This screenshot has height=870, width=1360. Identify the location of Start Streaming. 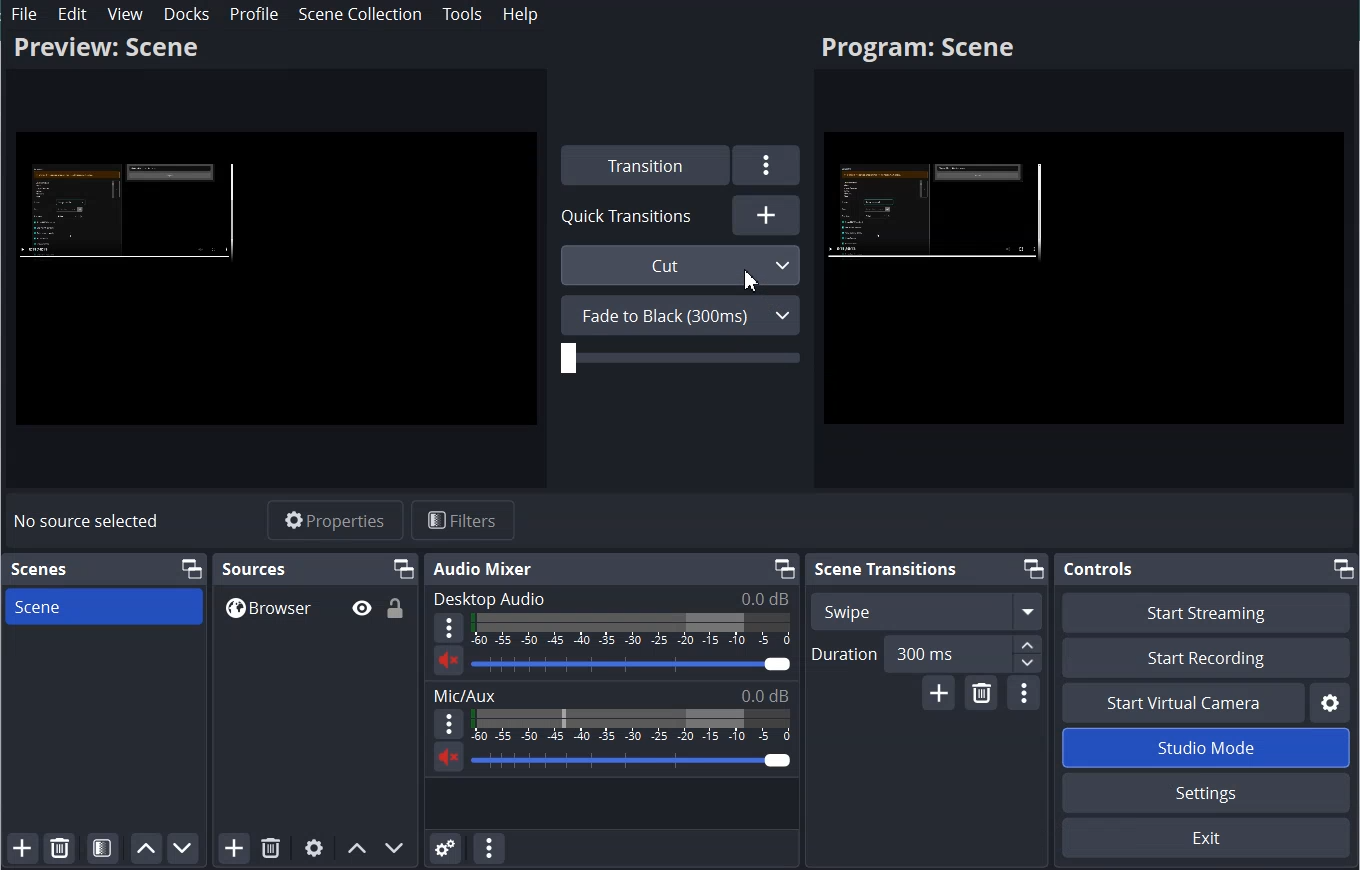
(1205, 611).